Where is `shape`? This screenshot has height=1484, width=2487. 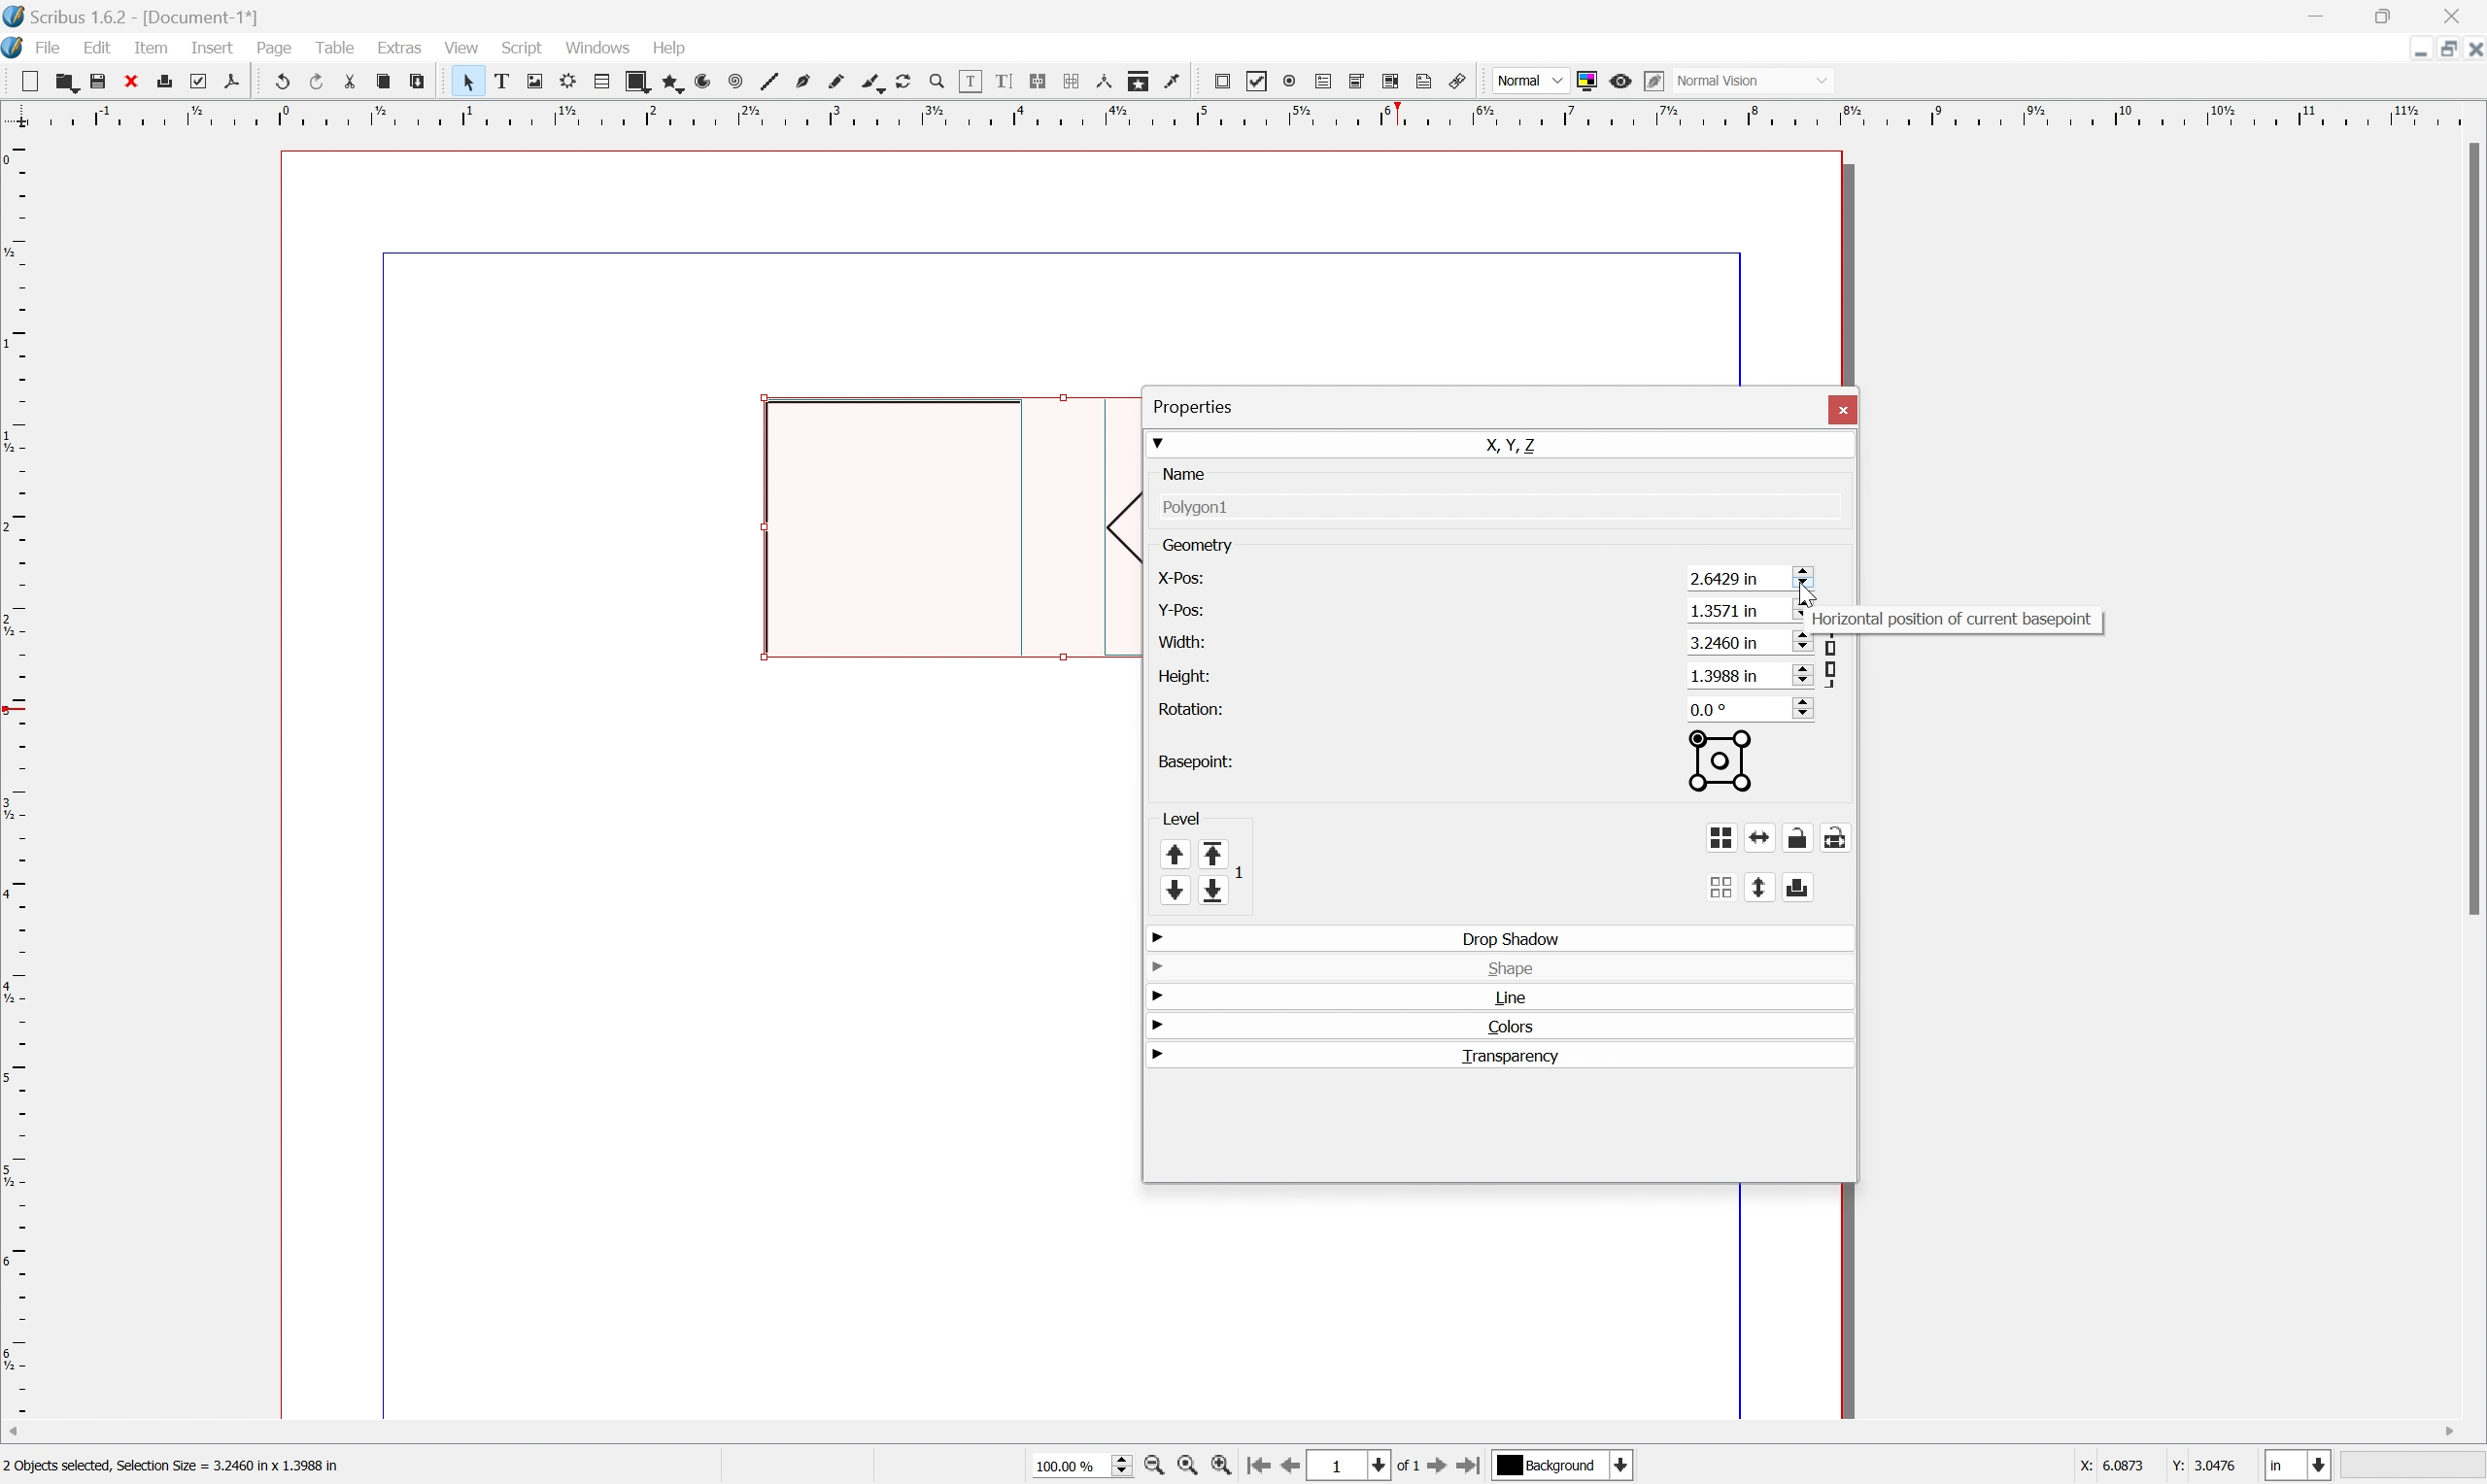
shape is located at coordinates (634, 82).